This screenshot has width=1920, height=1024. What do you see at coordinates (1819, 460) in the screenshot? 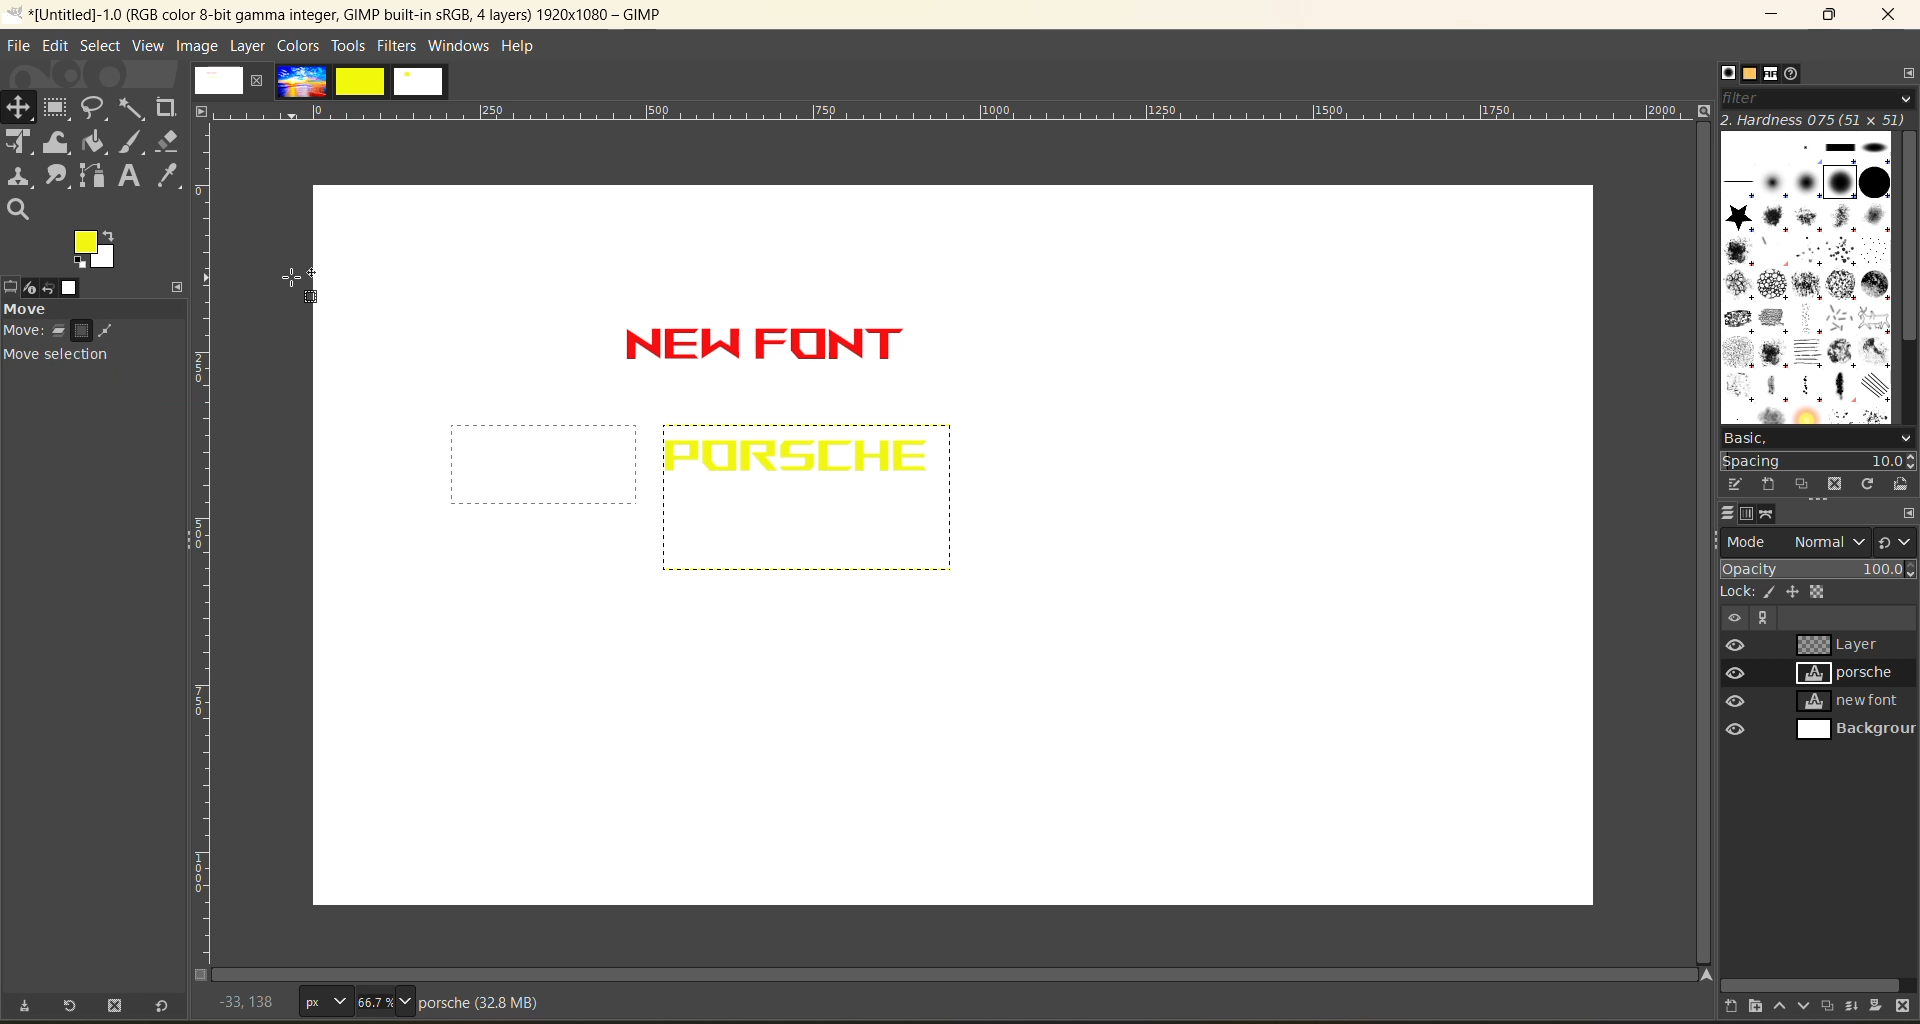
I see `spacing` at bounding box center [1819, 460].